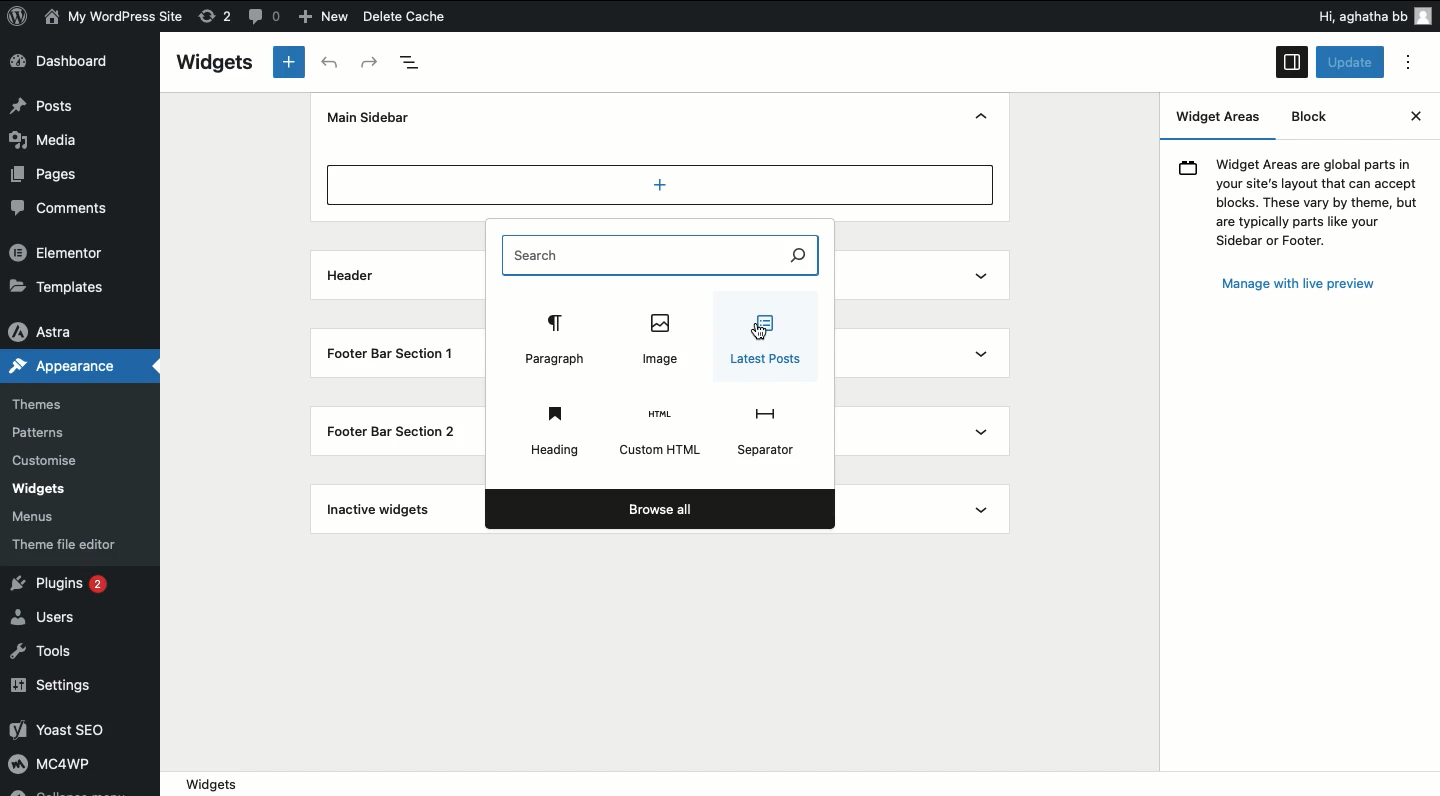 Image resolution: width=1440 pixels, height=796 pixels. Describe the element at coordinates (58, 622) in the screenshot. I see `Users` at that location.